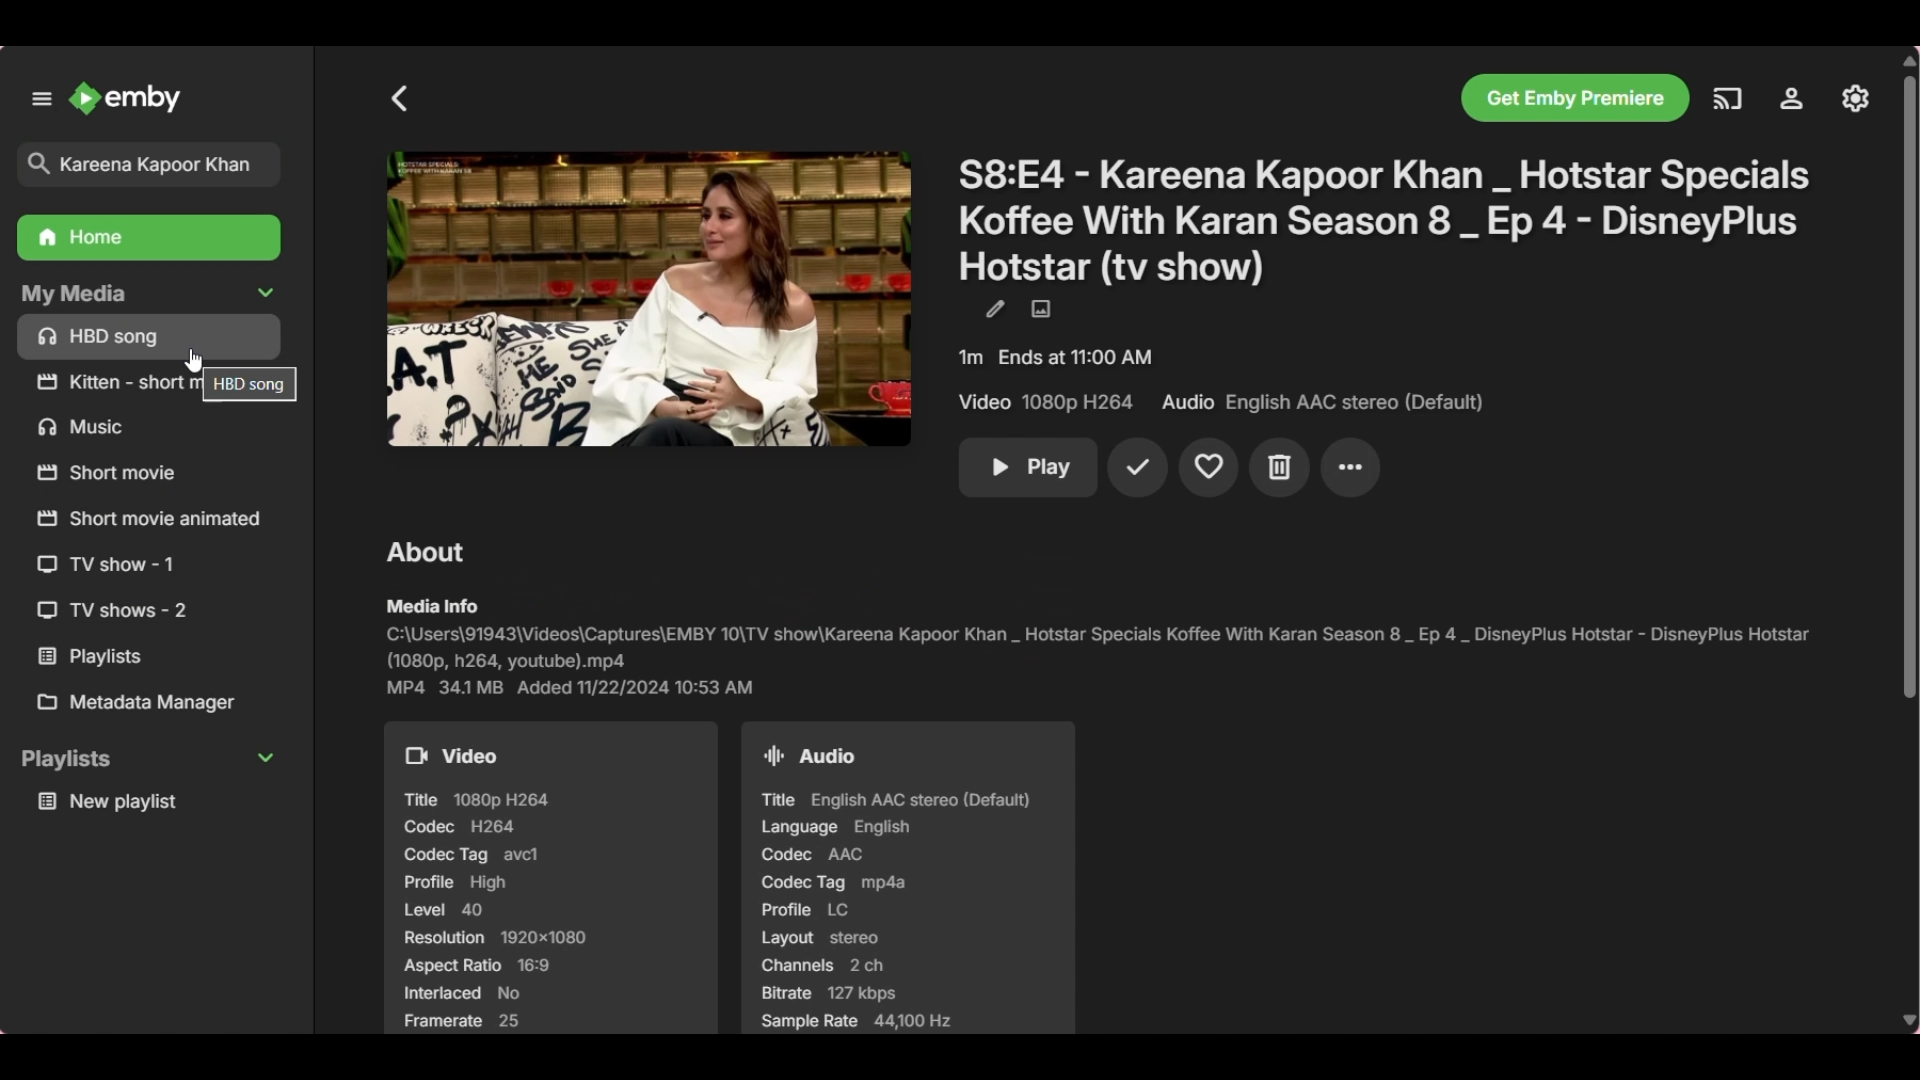  What do you see at coordinates (649, 298) in the screenshot?
I see `Cover image of selected search` at bounding box center [649, 298].